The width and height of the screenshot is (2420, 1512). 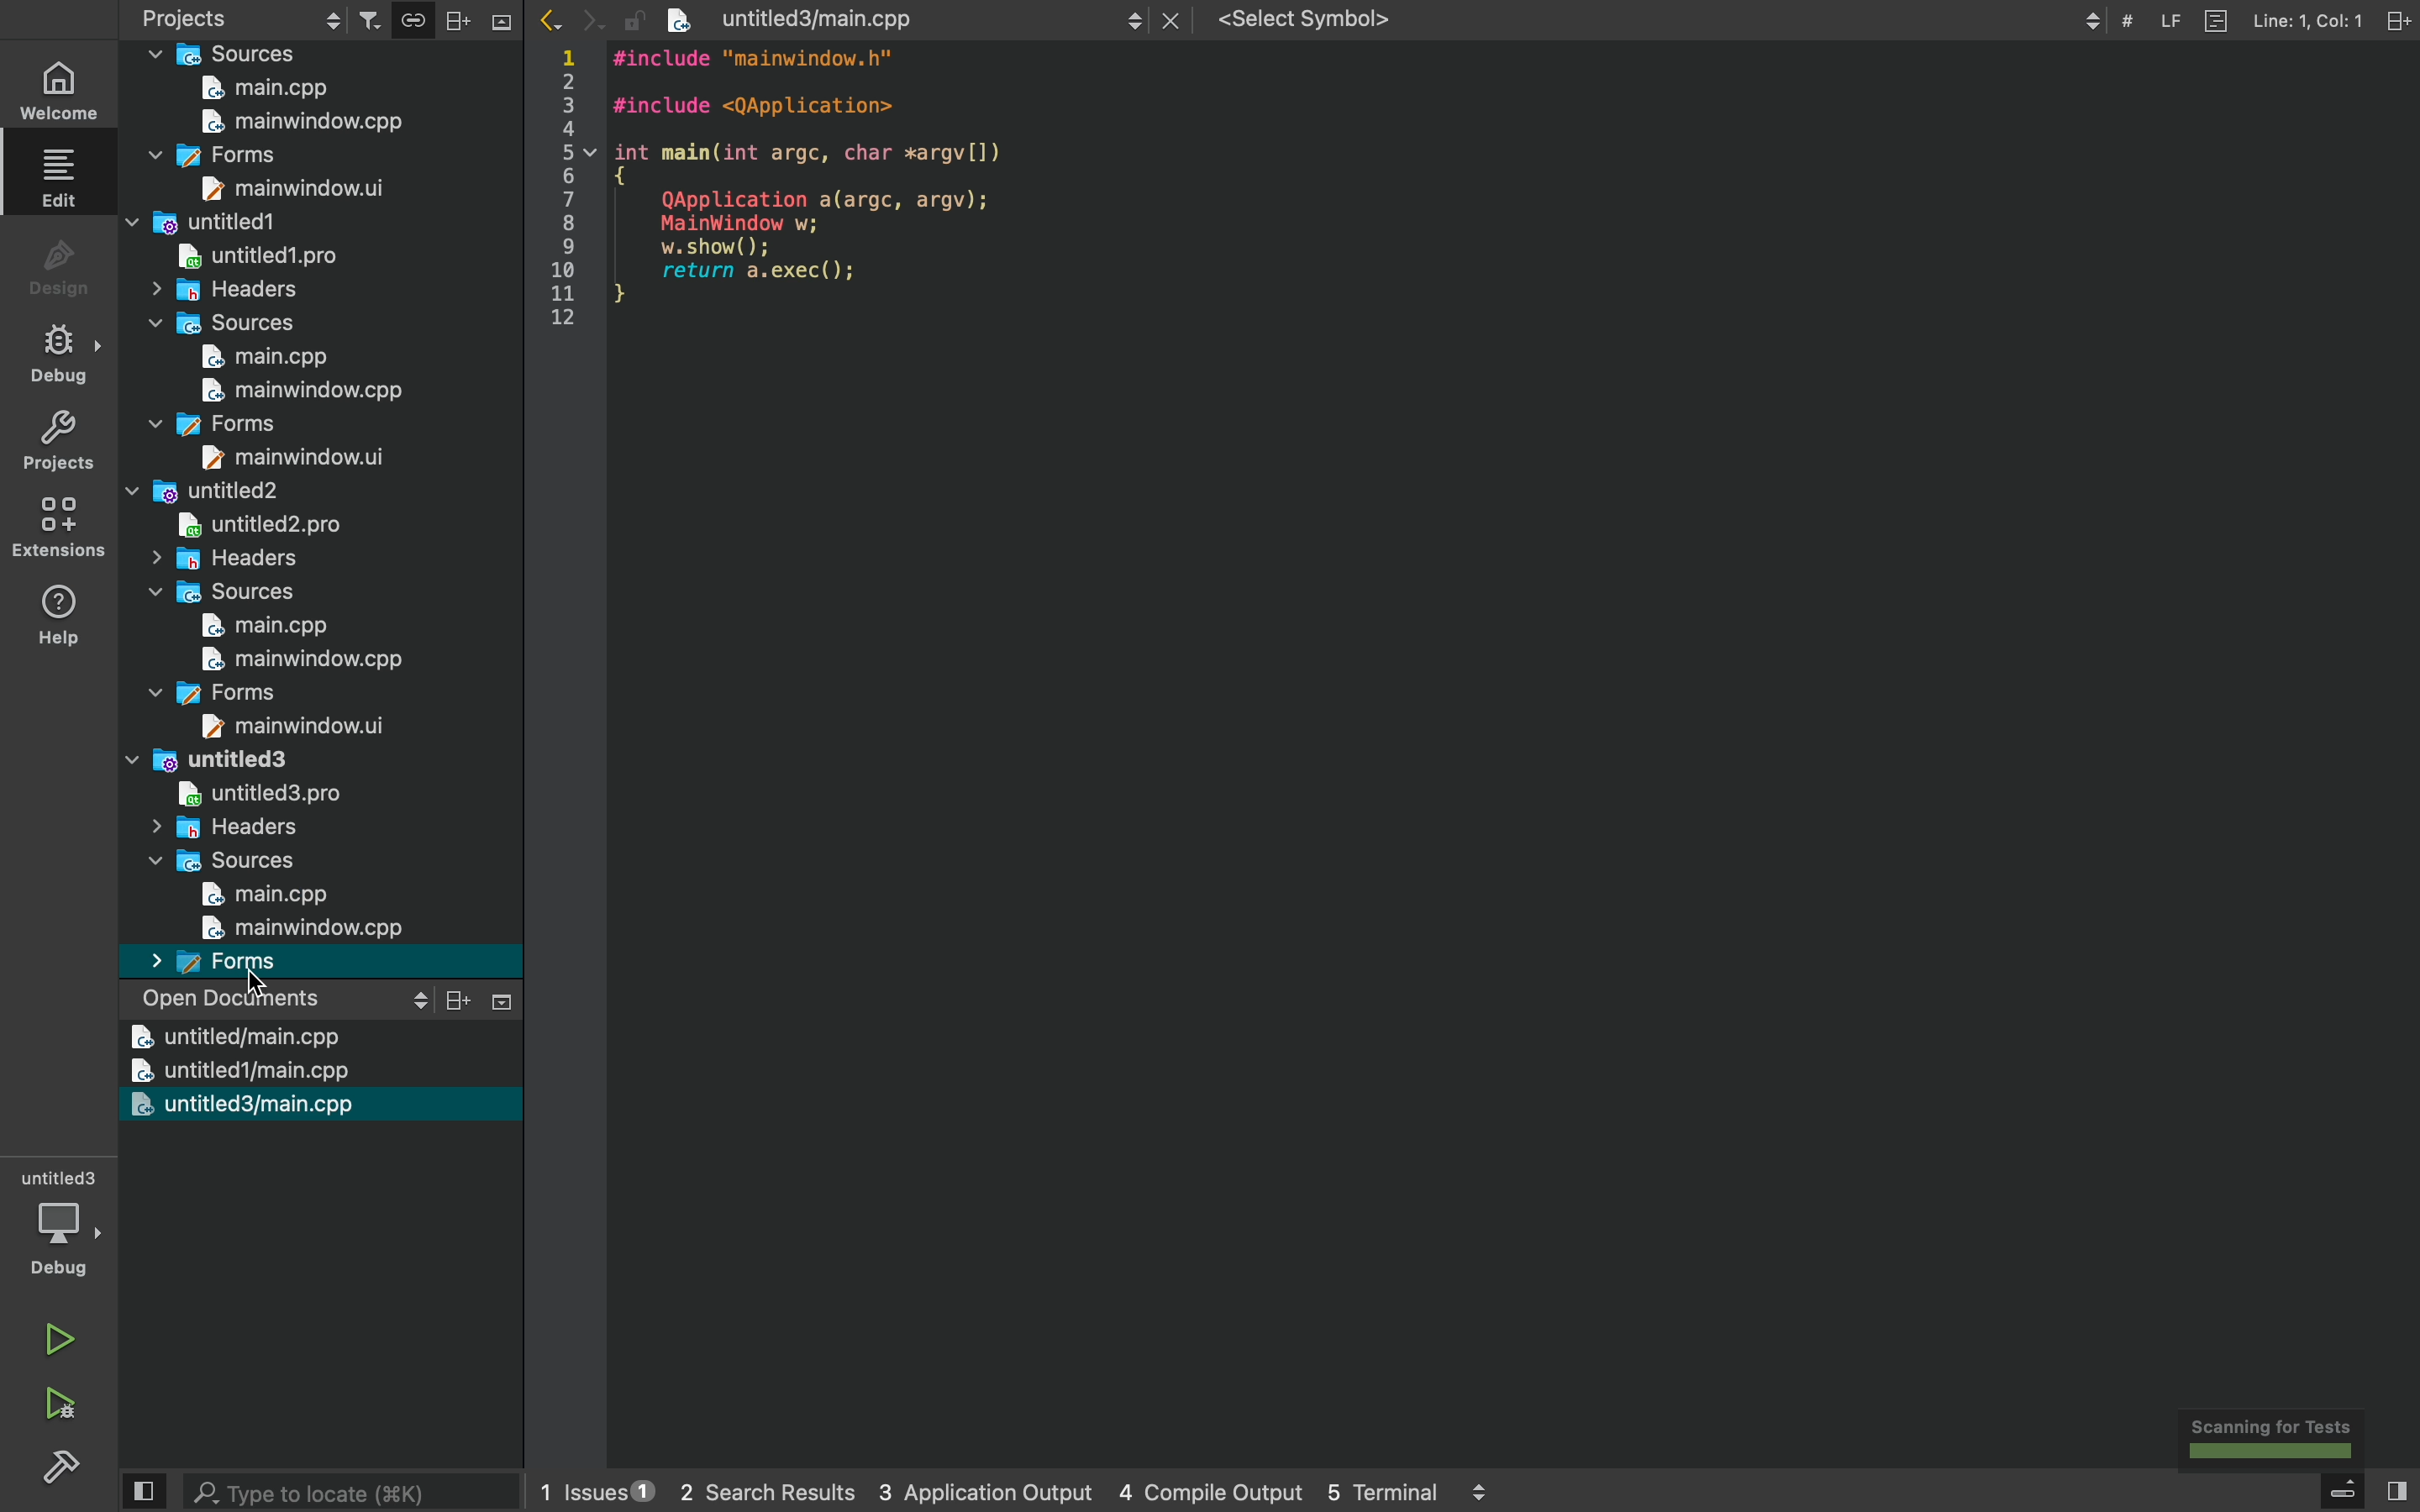 I want to click on Headers, so click(x=220, y=290).